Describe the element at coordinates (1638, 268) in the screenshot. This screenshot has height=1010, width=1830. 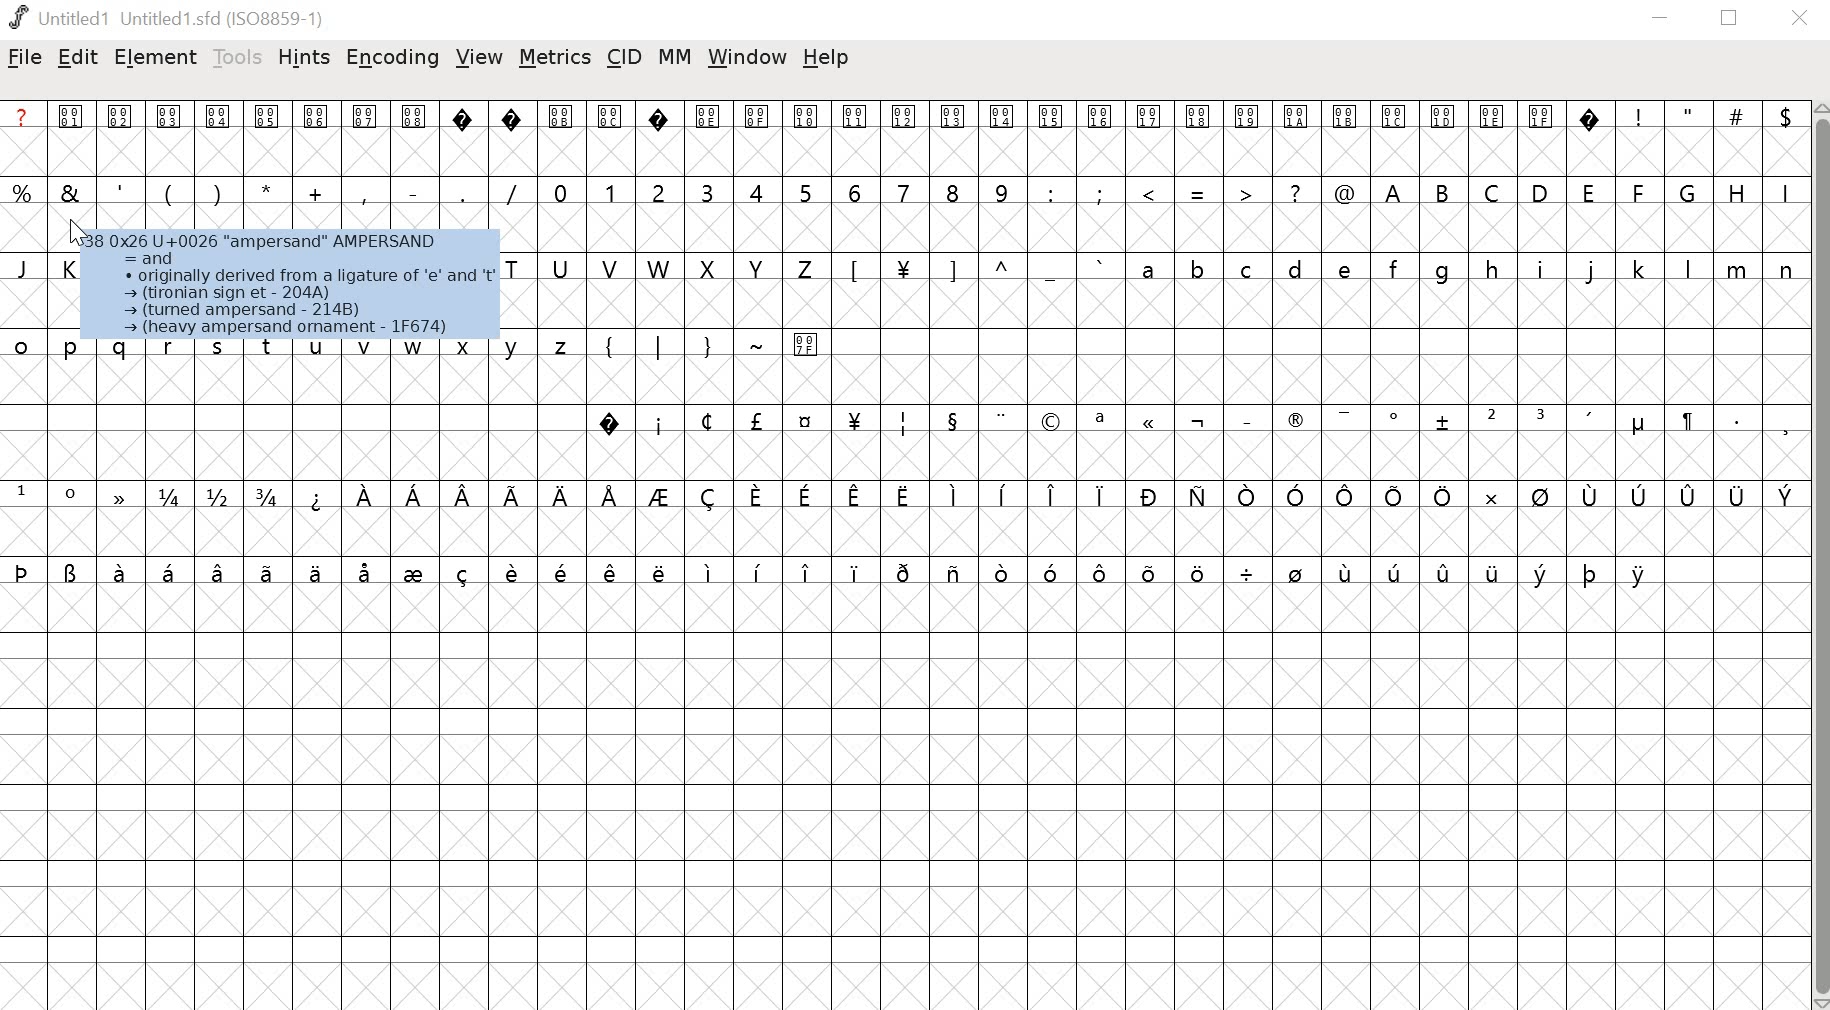
I see `k` at that location.